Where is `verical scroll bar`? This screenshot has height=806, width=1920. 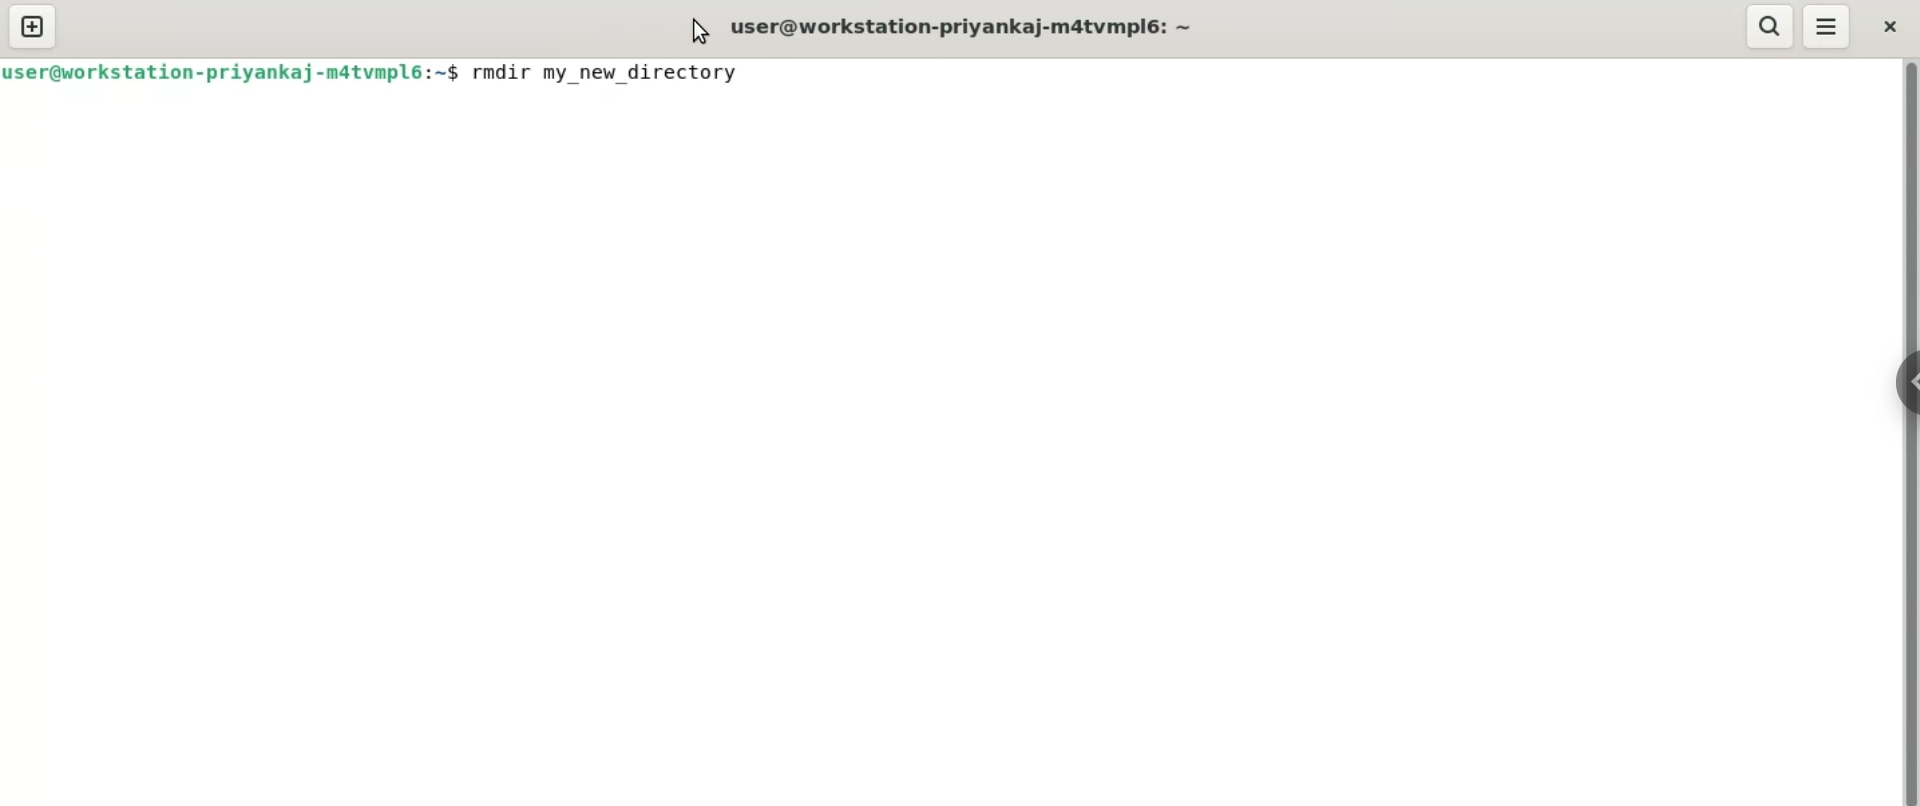
verical scroll bar is located at coordinates (1908, 430).